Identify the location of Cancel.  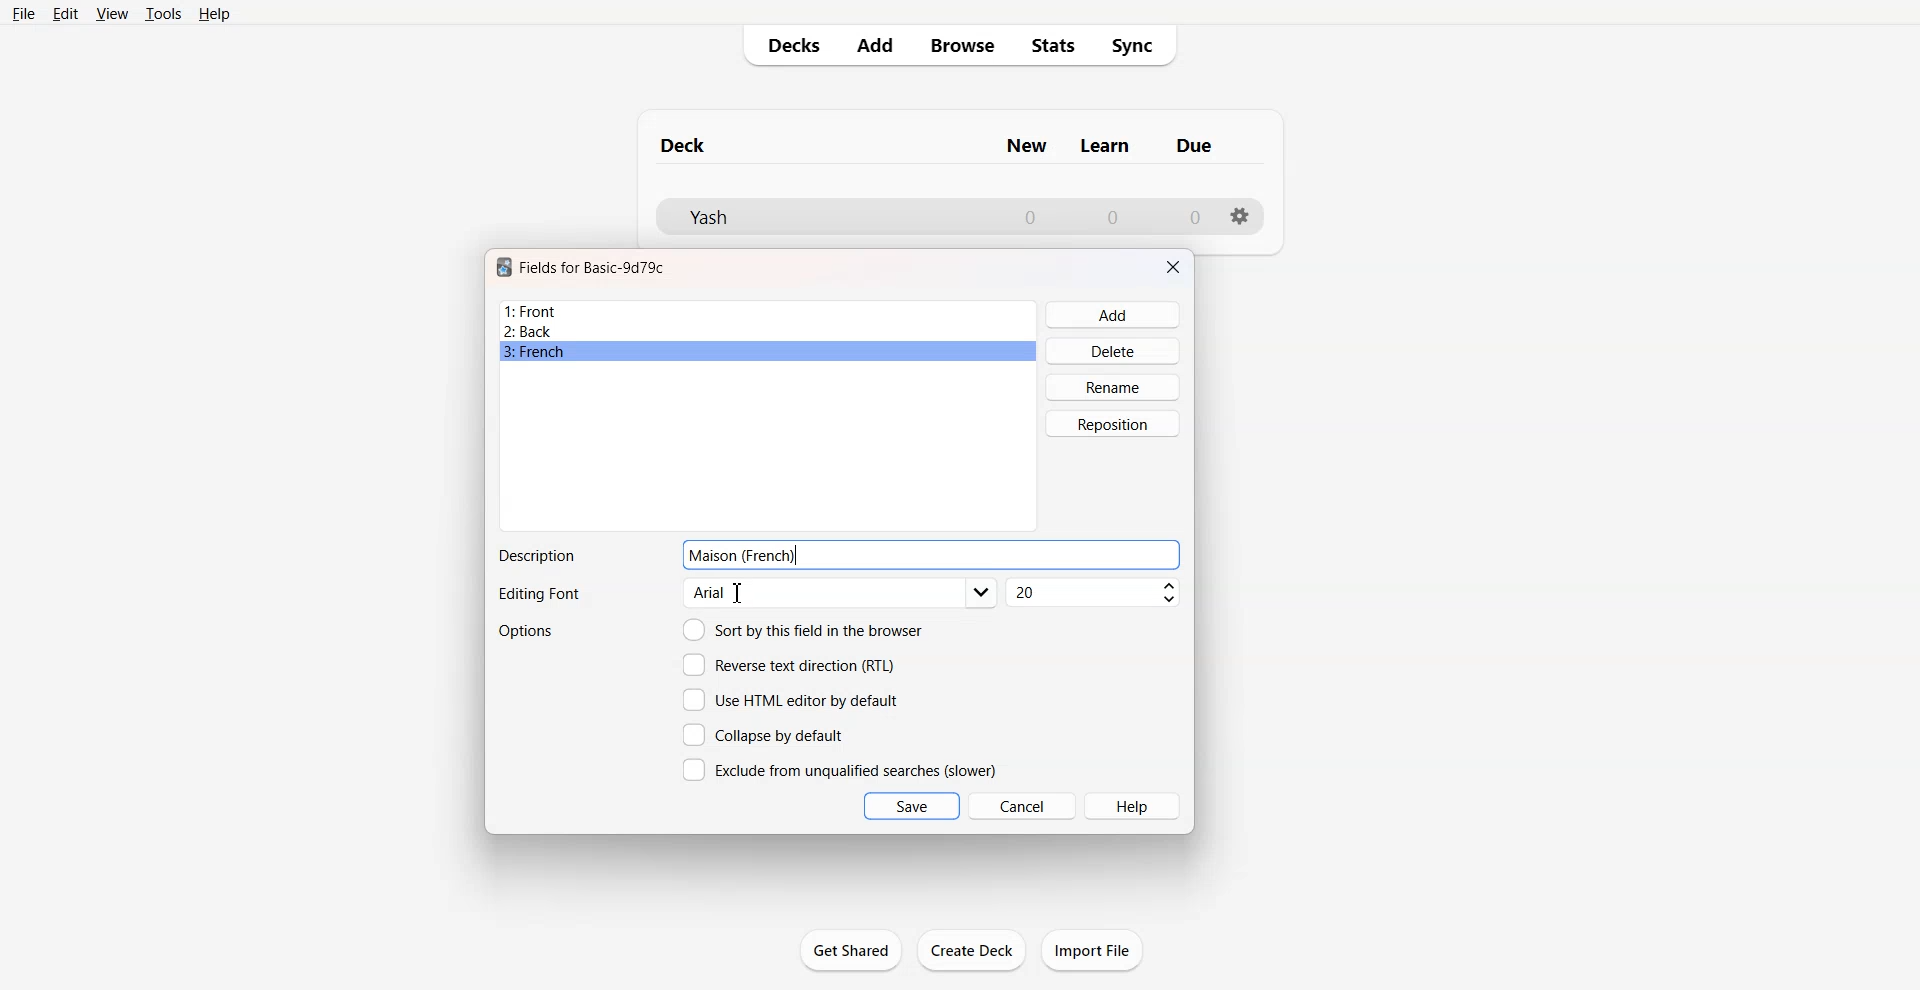
(1023, 805).